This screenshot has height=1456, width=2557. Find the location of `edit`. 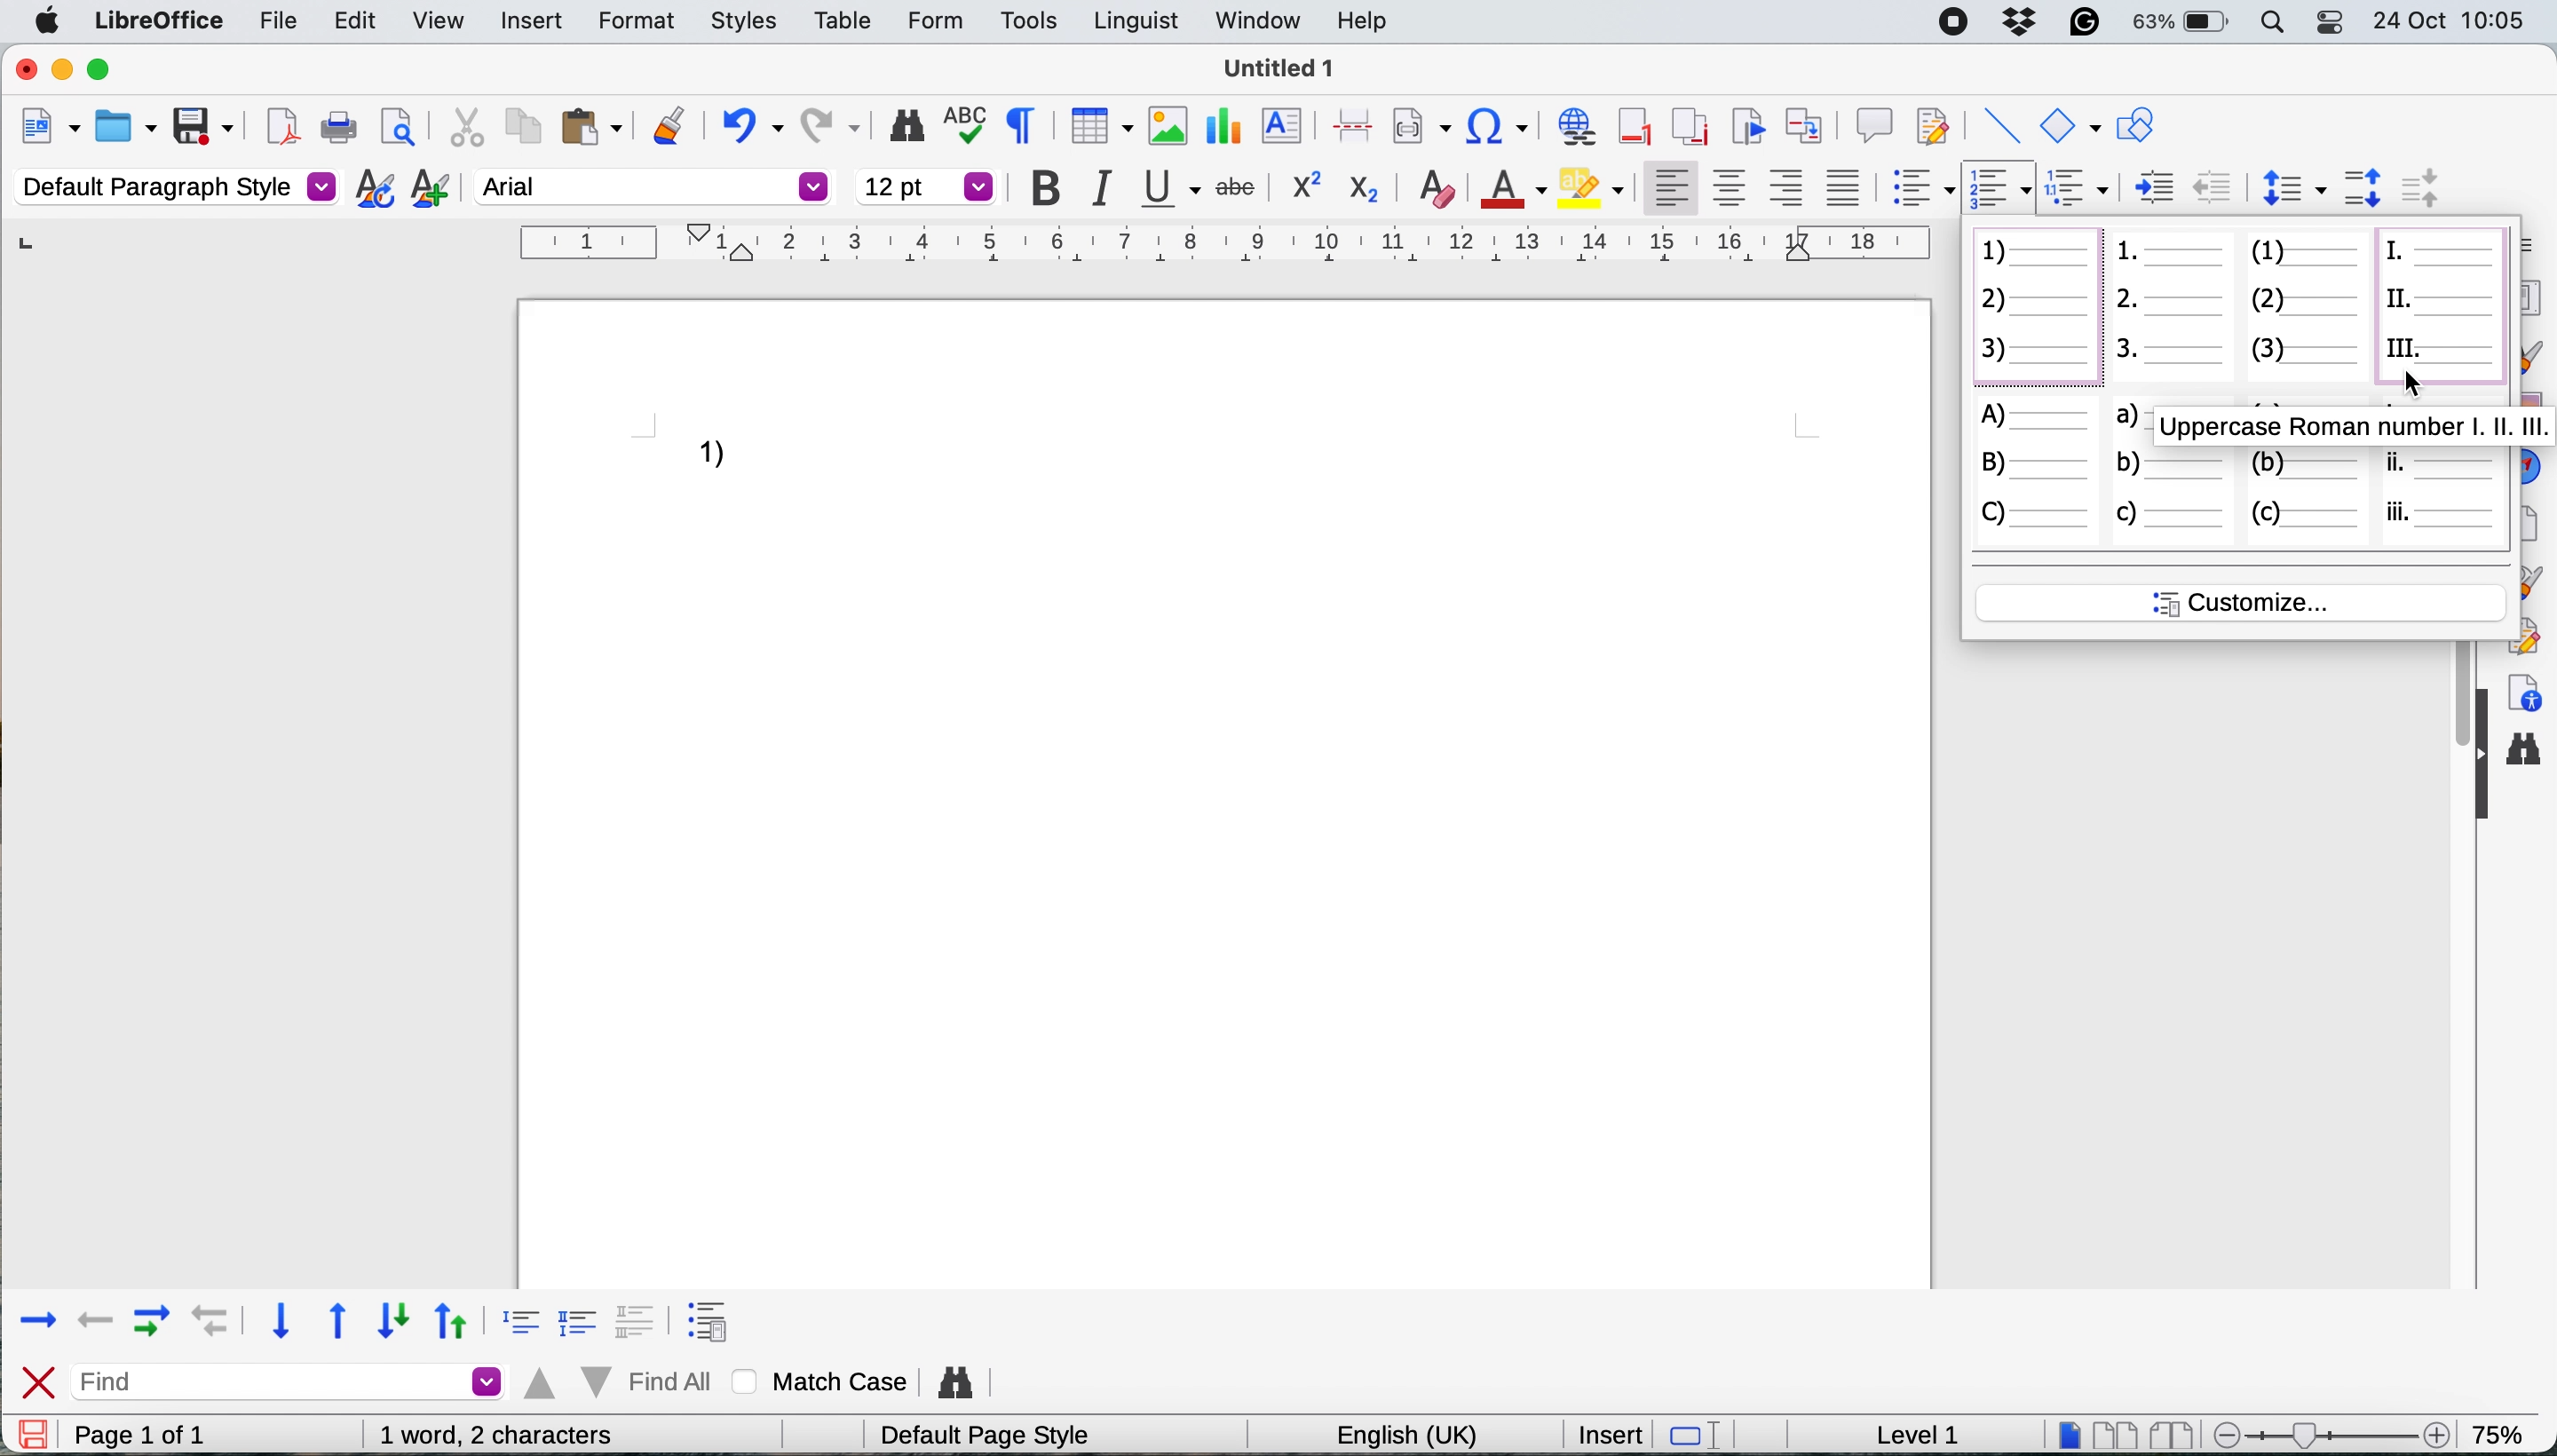

edit is located at coordinates (359, 21).